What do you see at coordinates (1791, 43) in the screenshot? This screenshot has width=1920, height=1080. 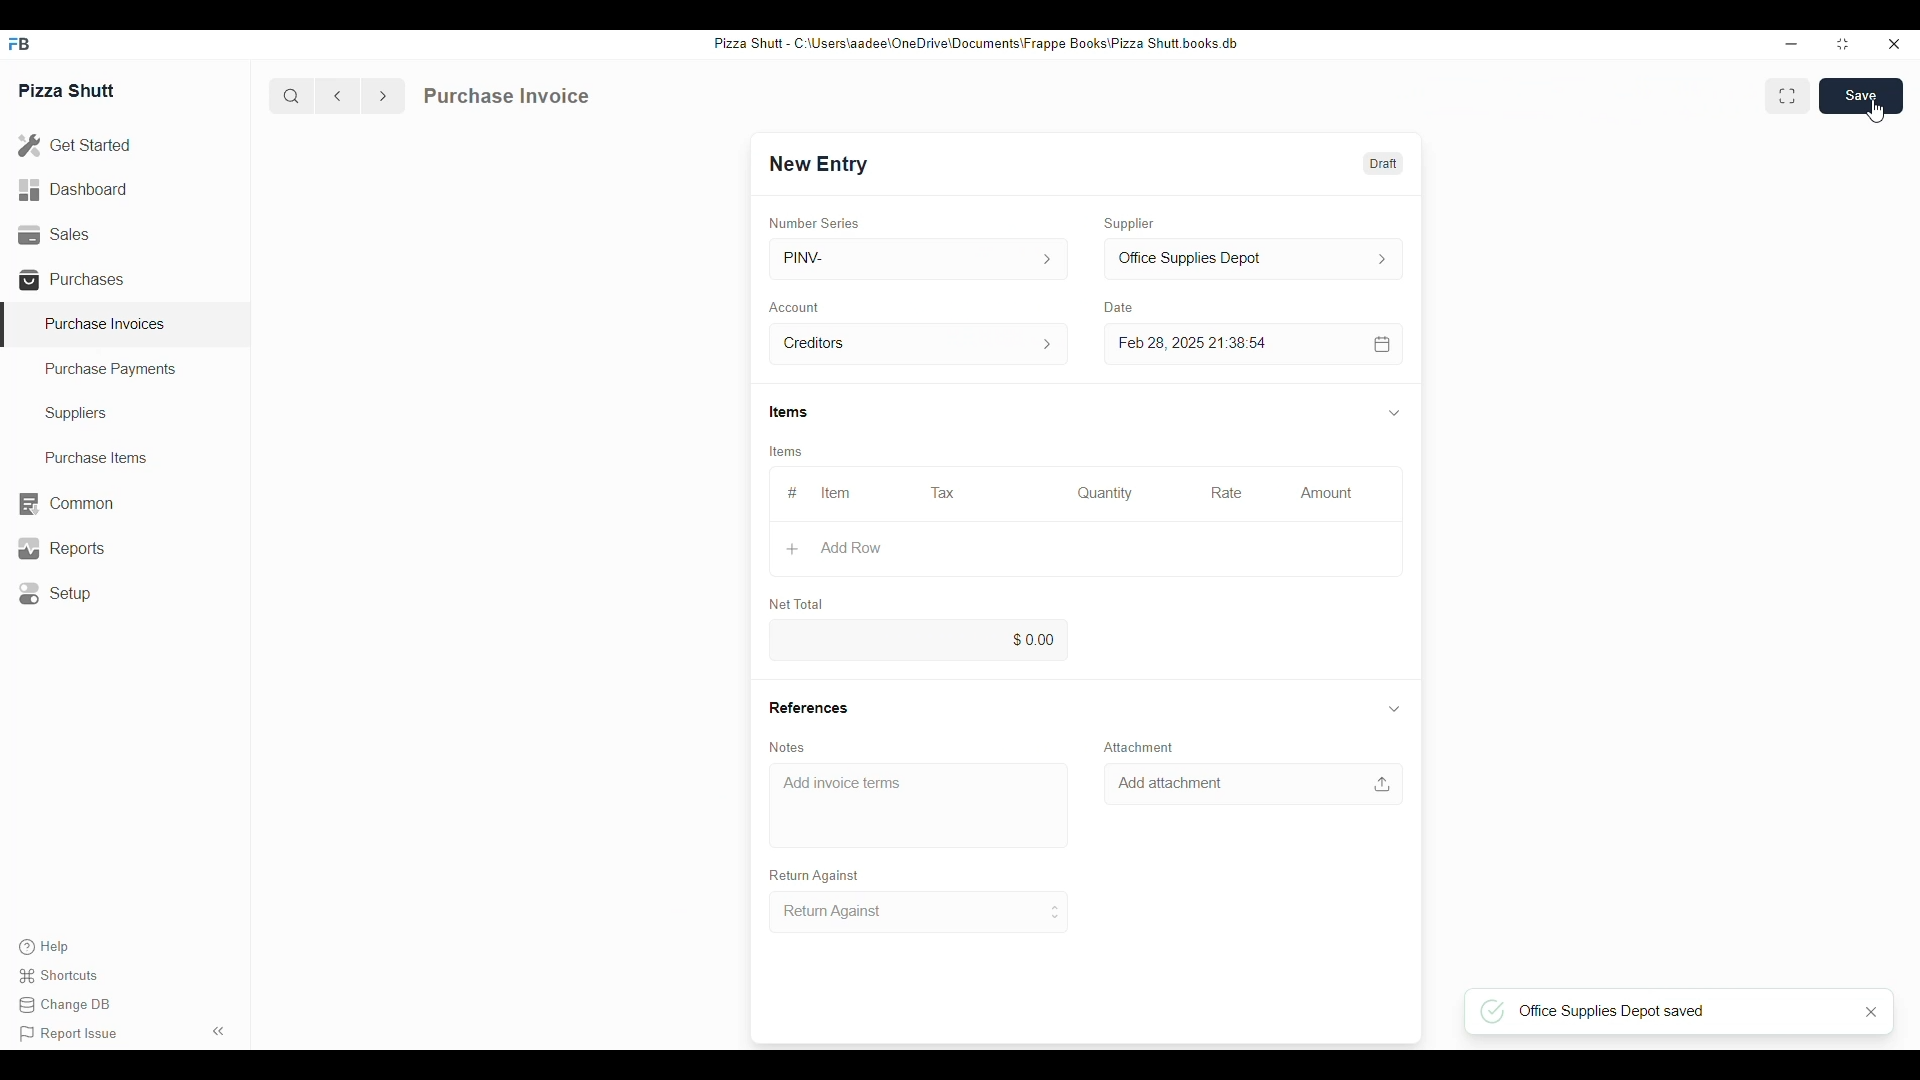 I see `minimize` at bounding box center [1791, 43].